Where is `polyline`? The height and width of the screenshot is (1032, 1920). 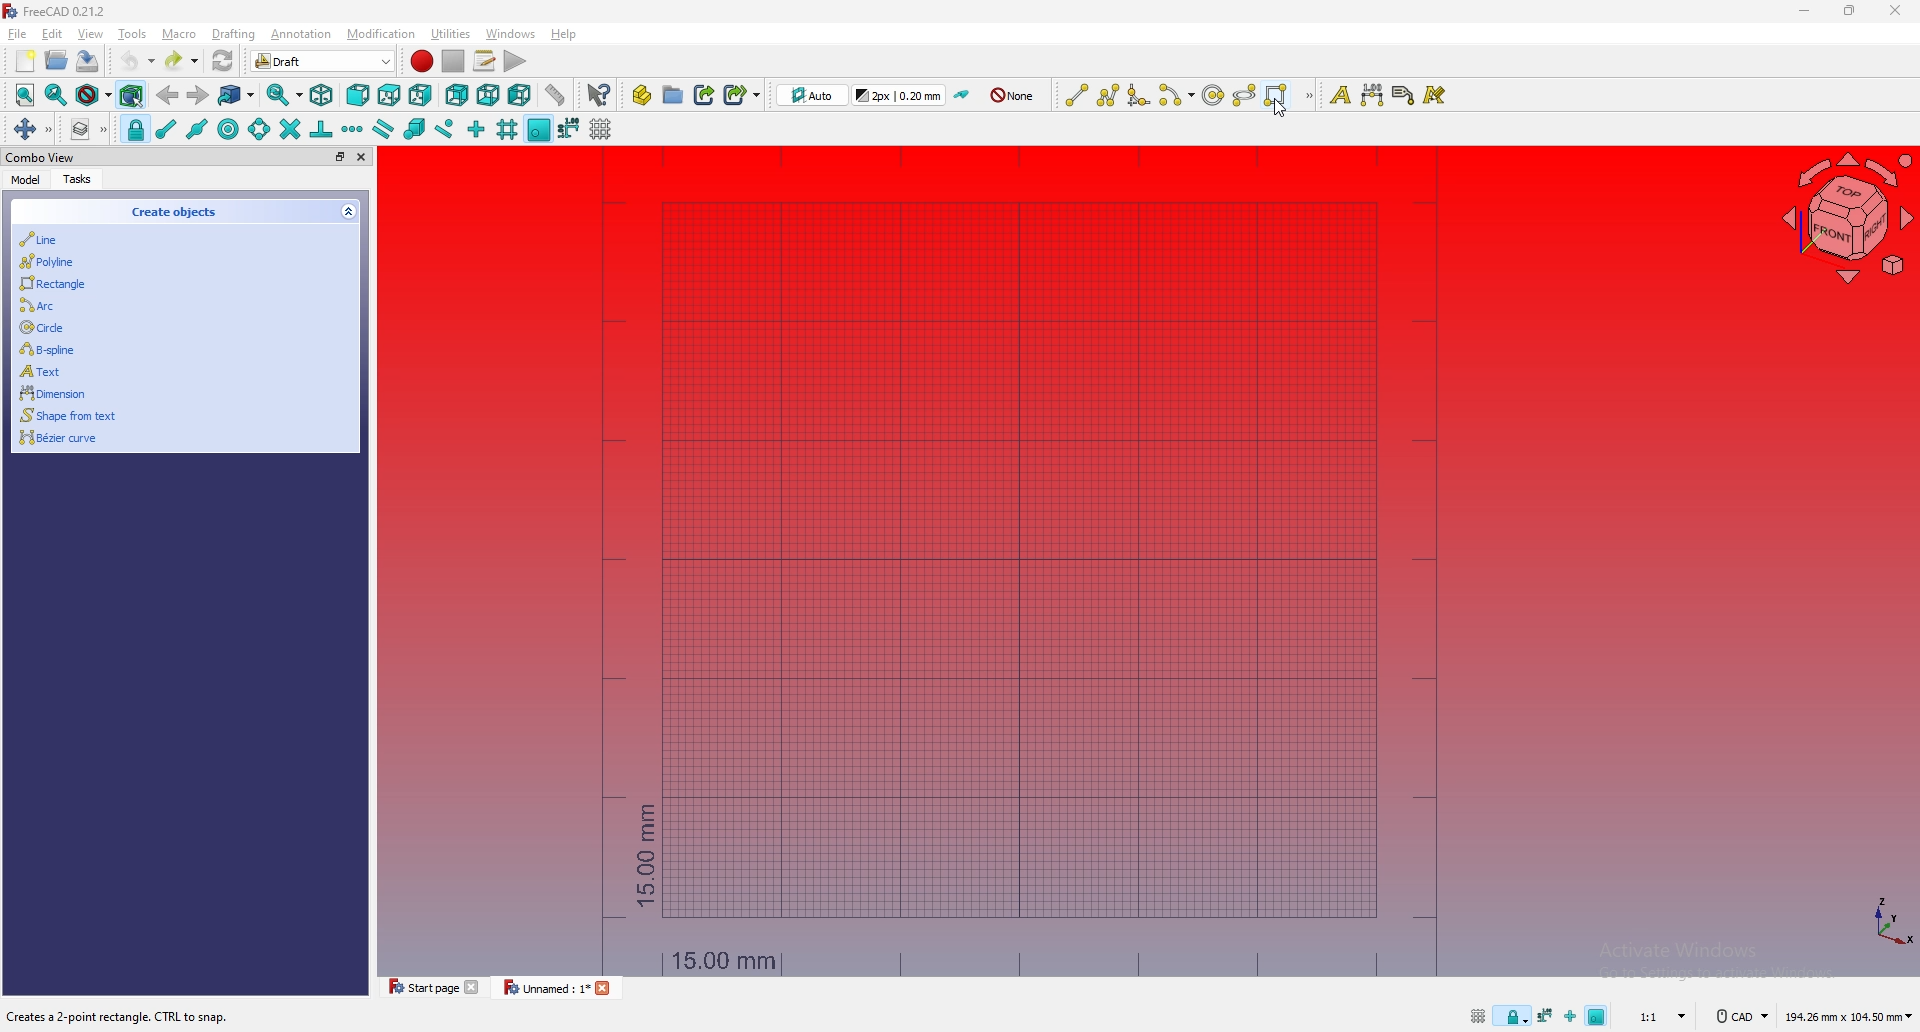 polyline is located at coordinates (1108, 95).